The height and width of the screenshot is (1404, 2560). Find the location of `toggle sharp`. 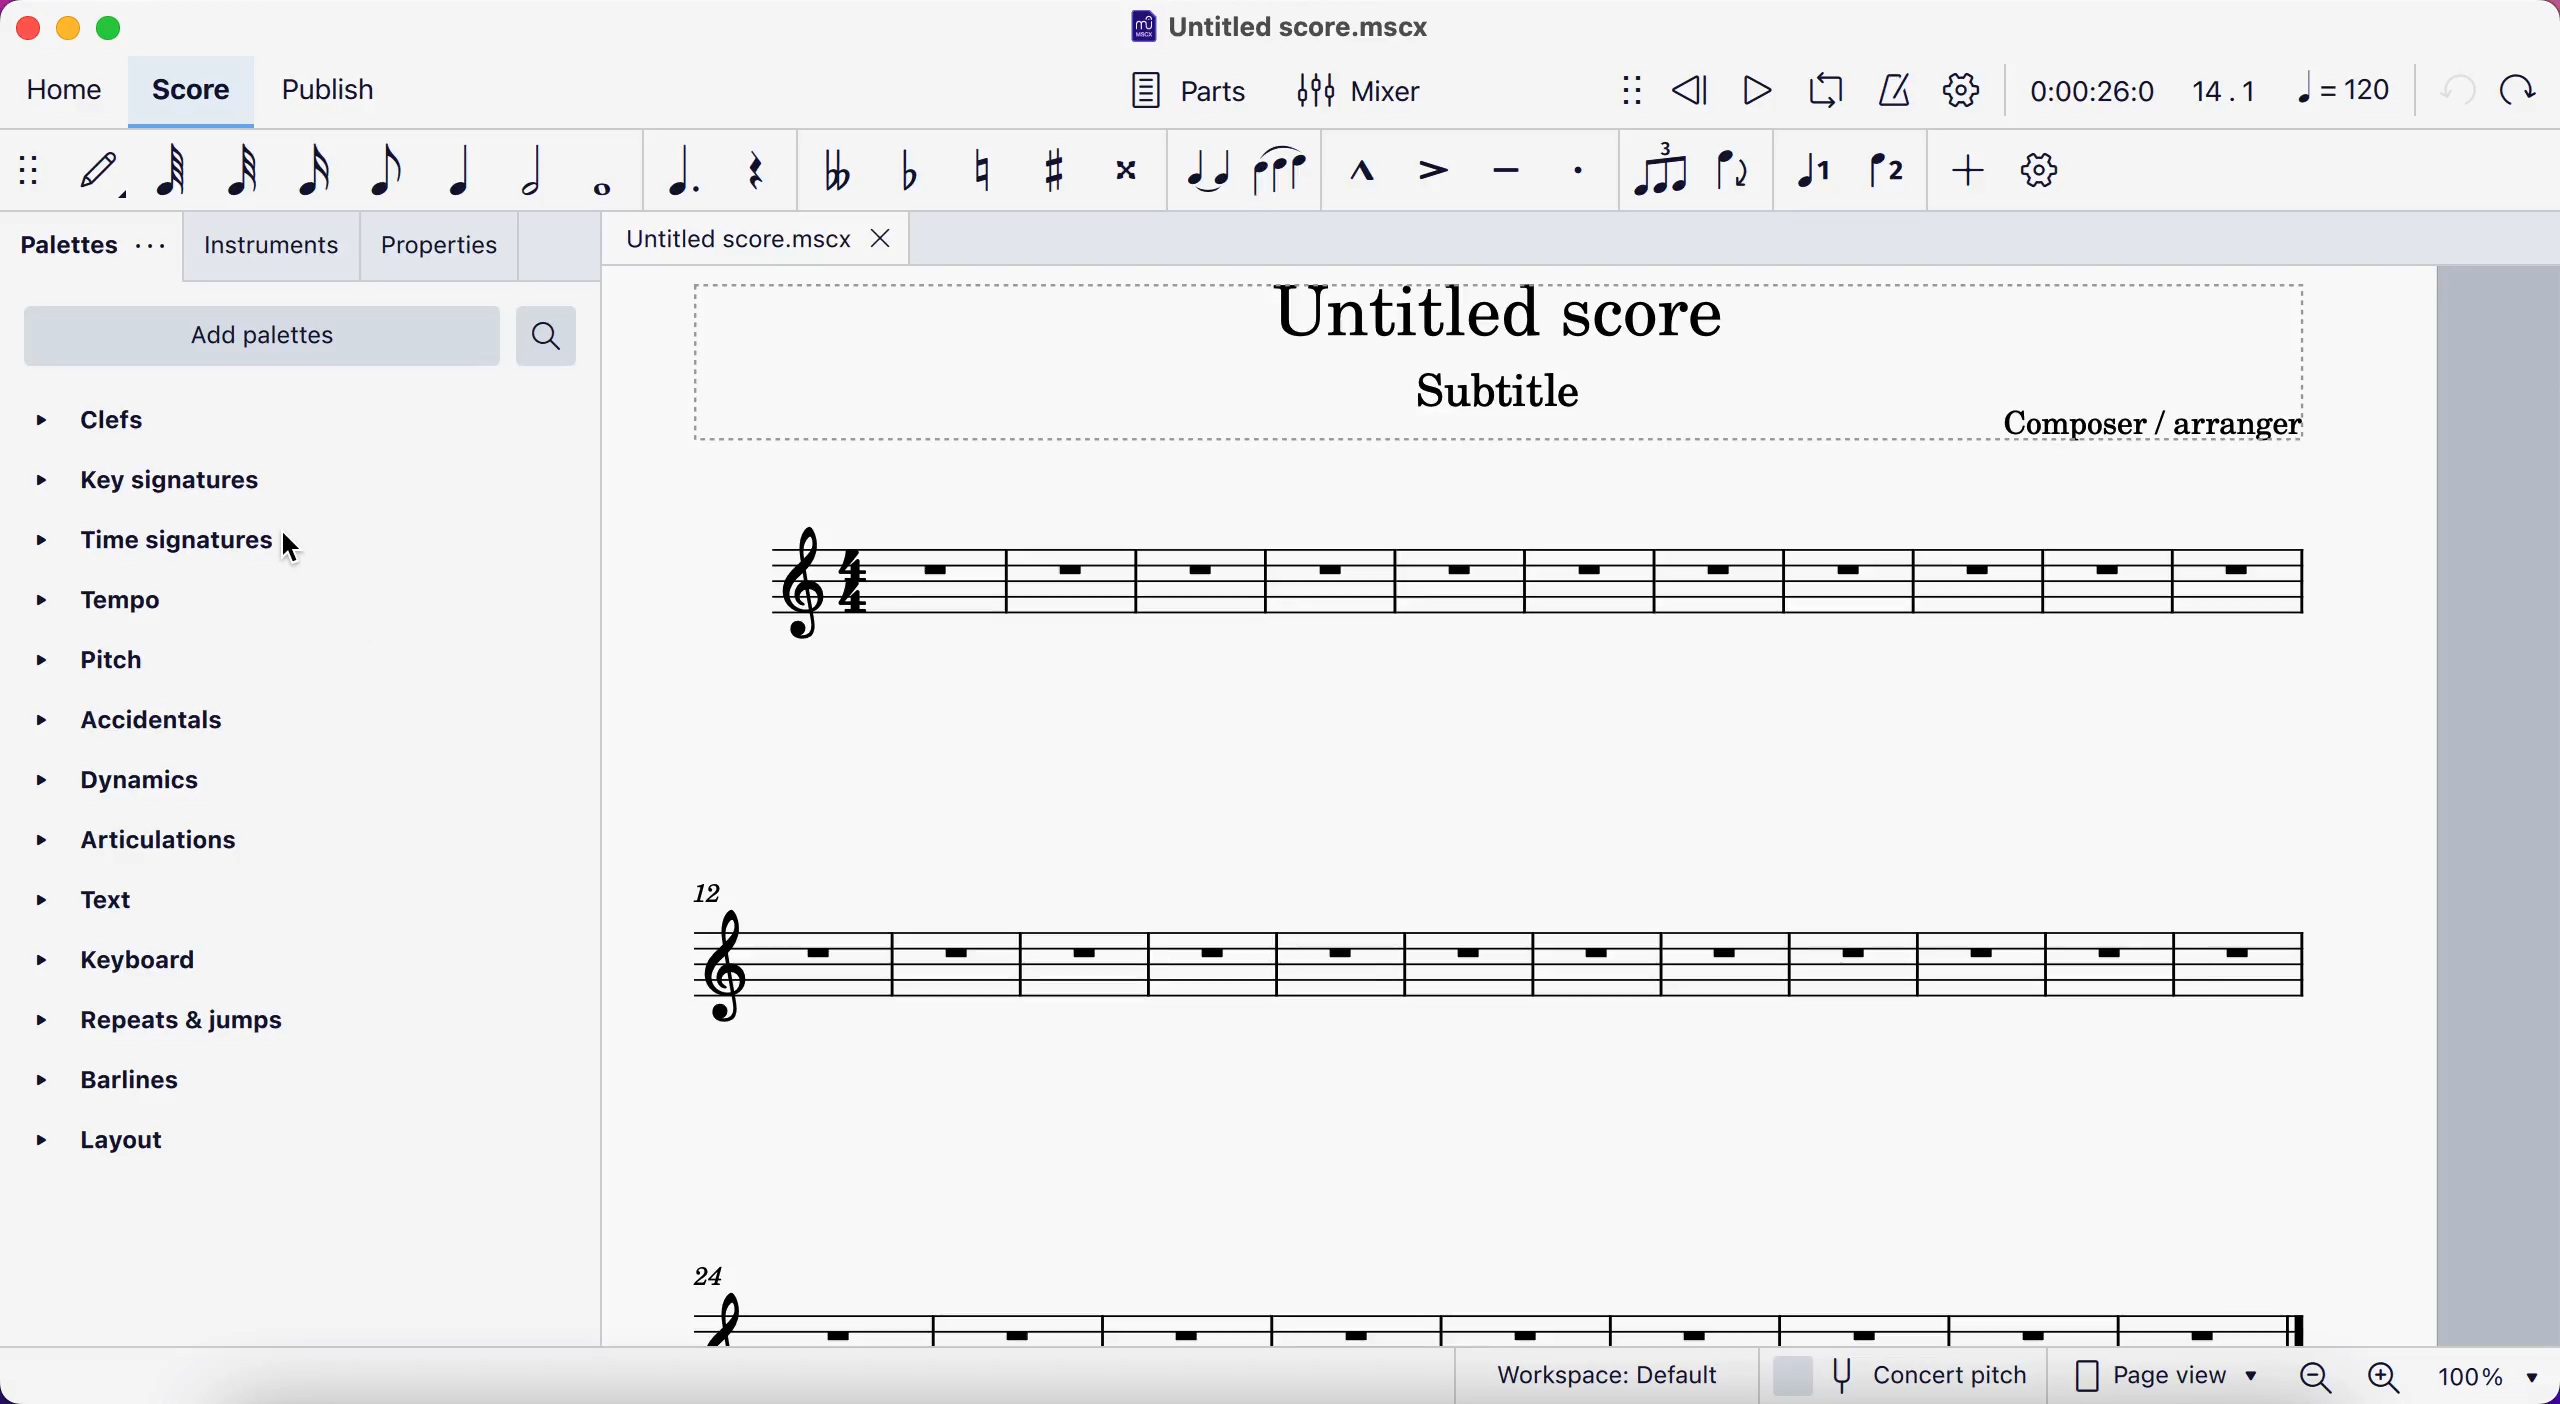

toggle sharp is located at coordinates (1050, 167).